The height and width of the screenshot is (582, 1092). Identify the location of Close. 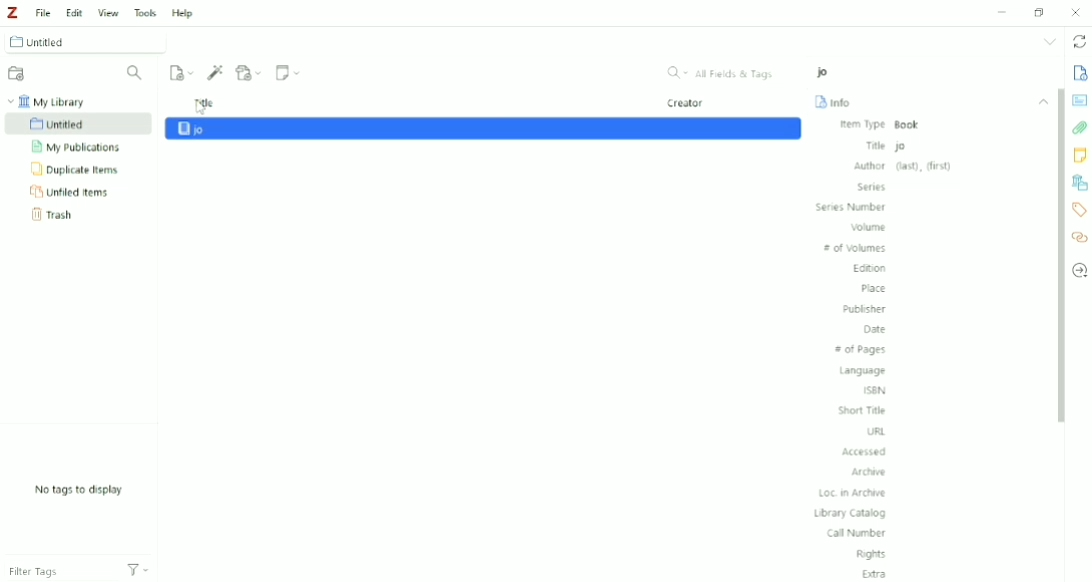
(1076, 12).